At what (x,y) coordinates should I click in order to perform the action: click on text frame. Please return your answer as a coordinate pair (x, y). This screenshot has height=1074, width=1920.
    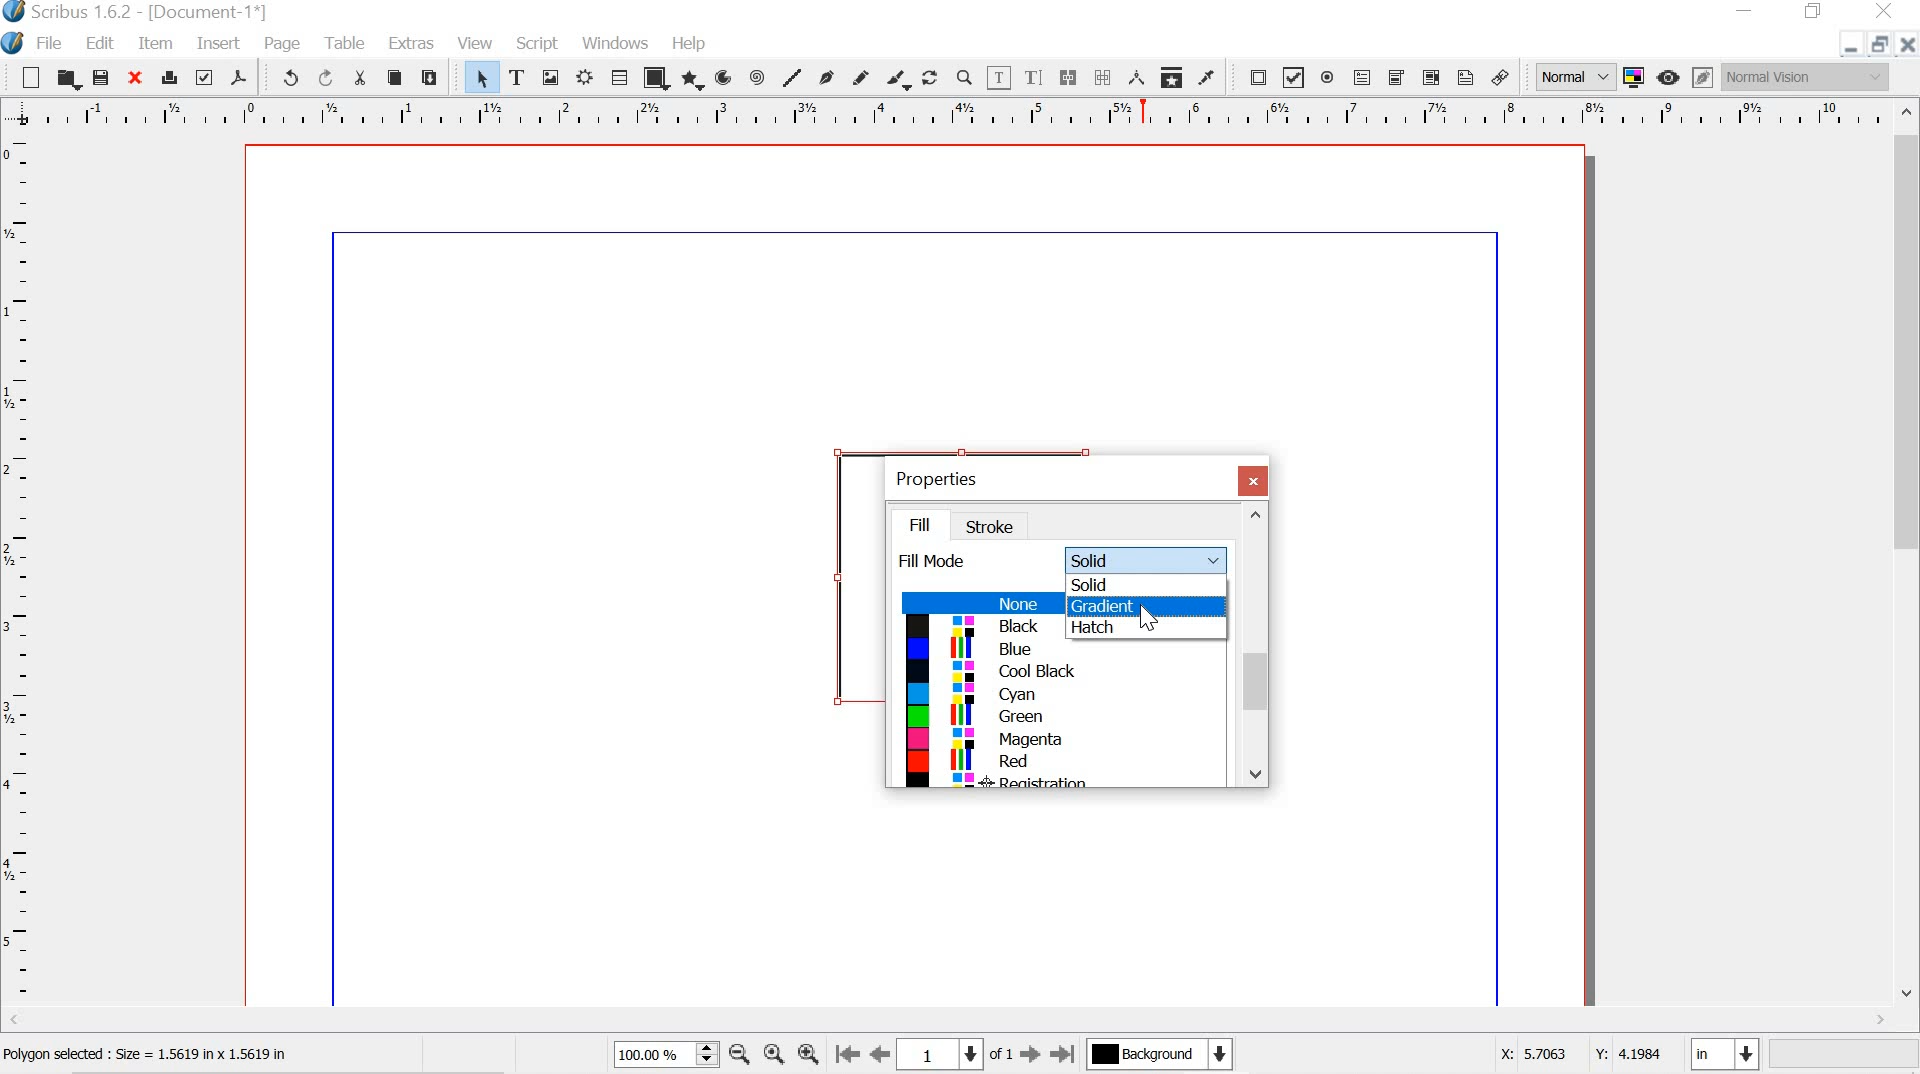
    Looking at the image, I should click on (517, 75).